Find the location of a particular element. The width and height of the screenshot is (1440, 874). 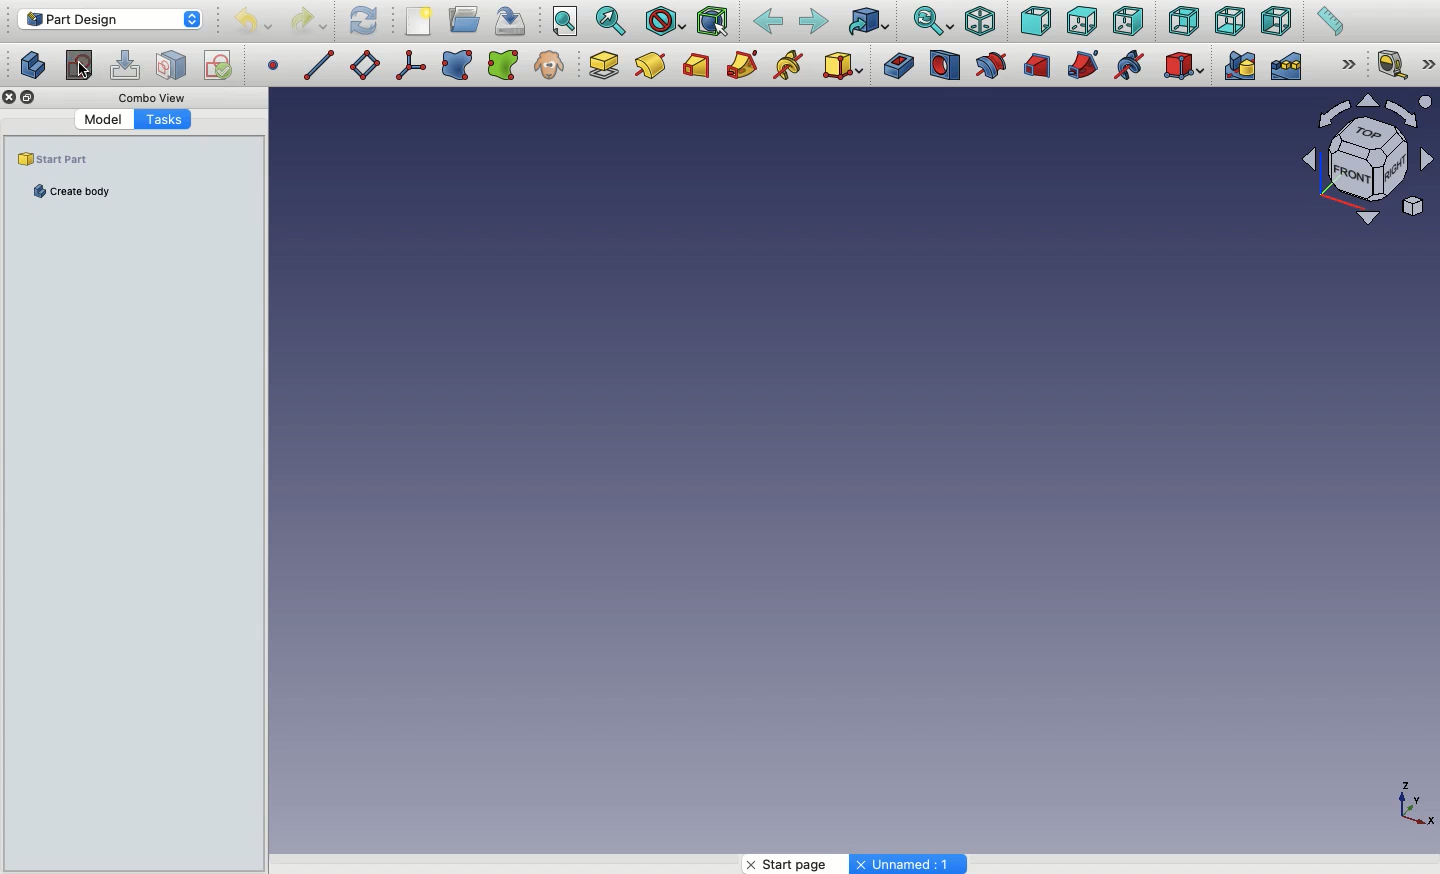

Go to linked object is located at coordinates (869, 23).